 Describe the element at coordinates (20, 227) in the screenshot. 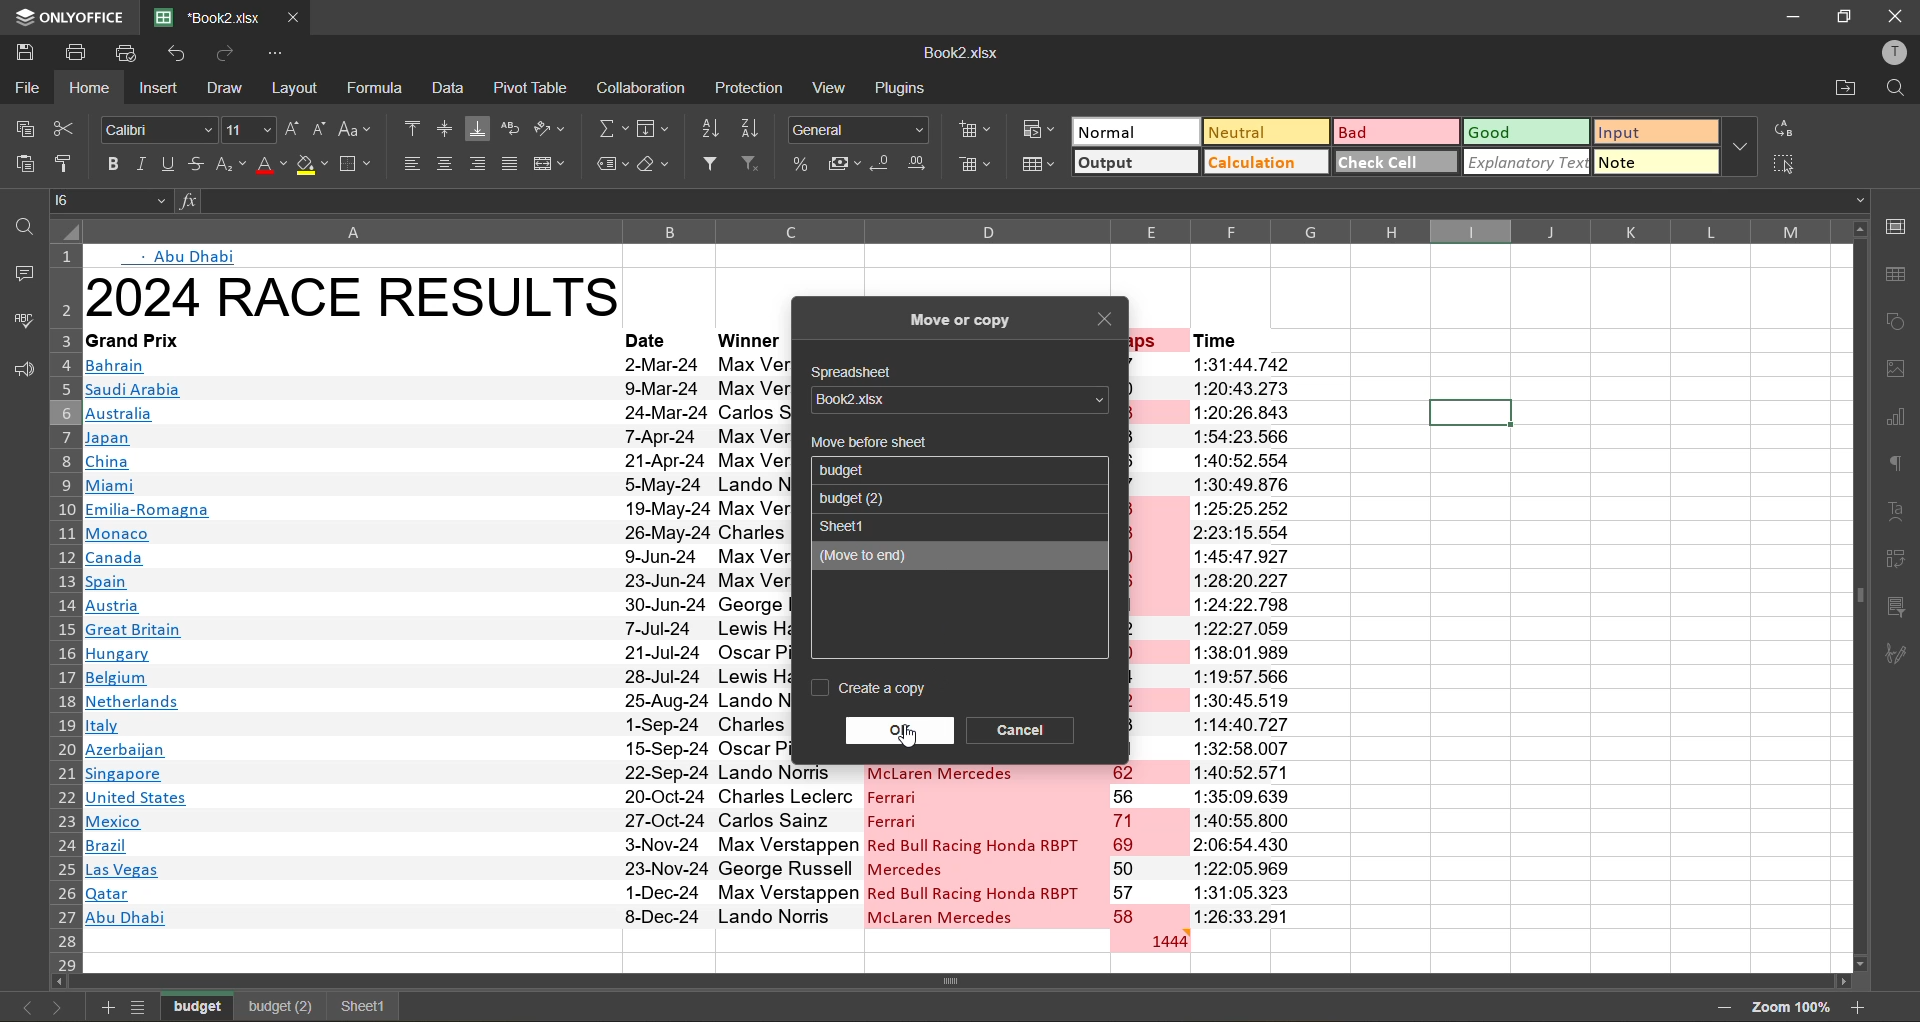

I see `find` at that location.